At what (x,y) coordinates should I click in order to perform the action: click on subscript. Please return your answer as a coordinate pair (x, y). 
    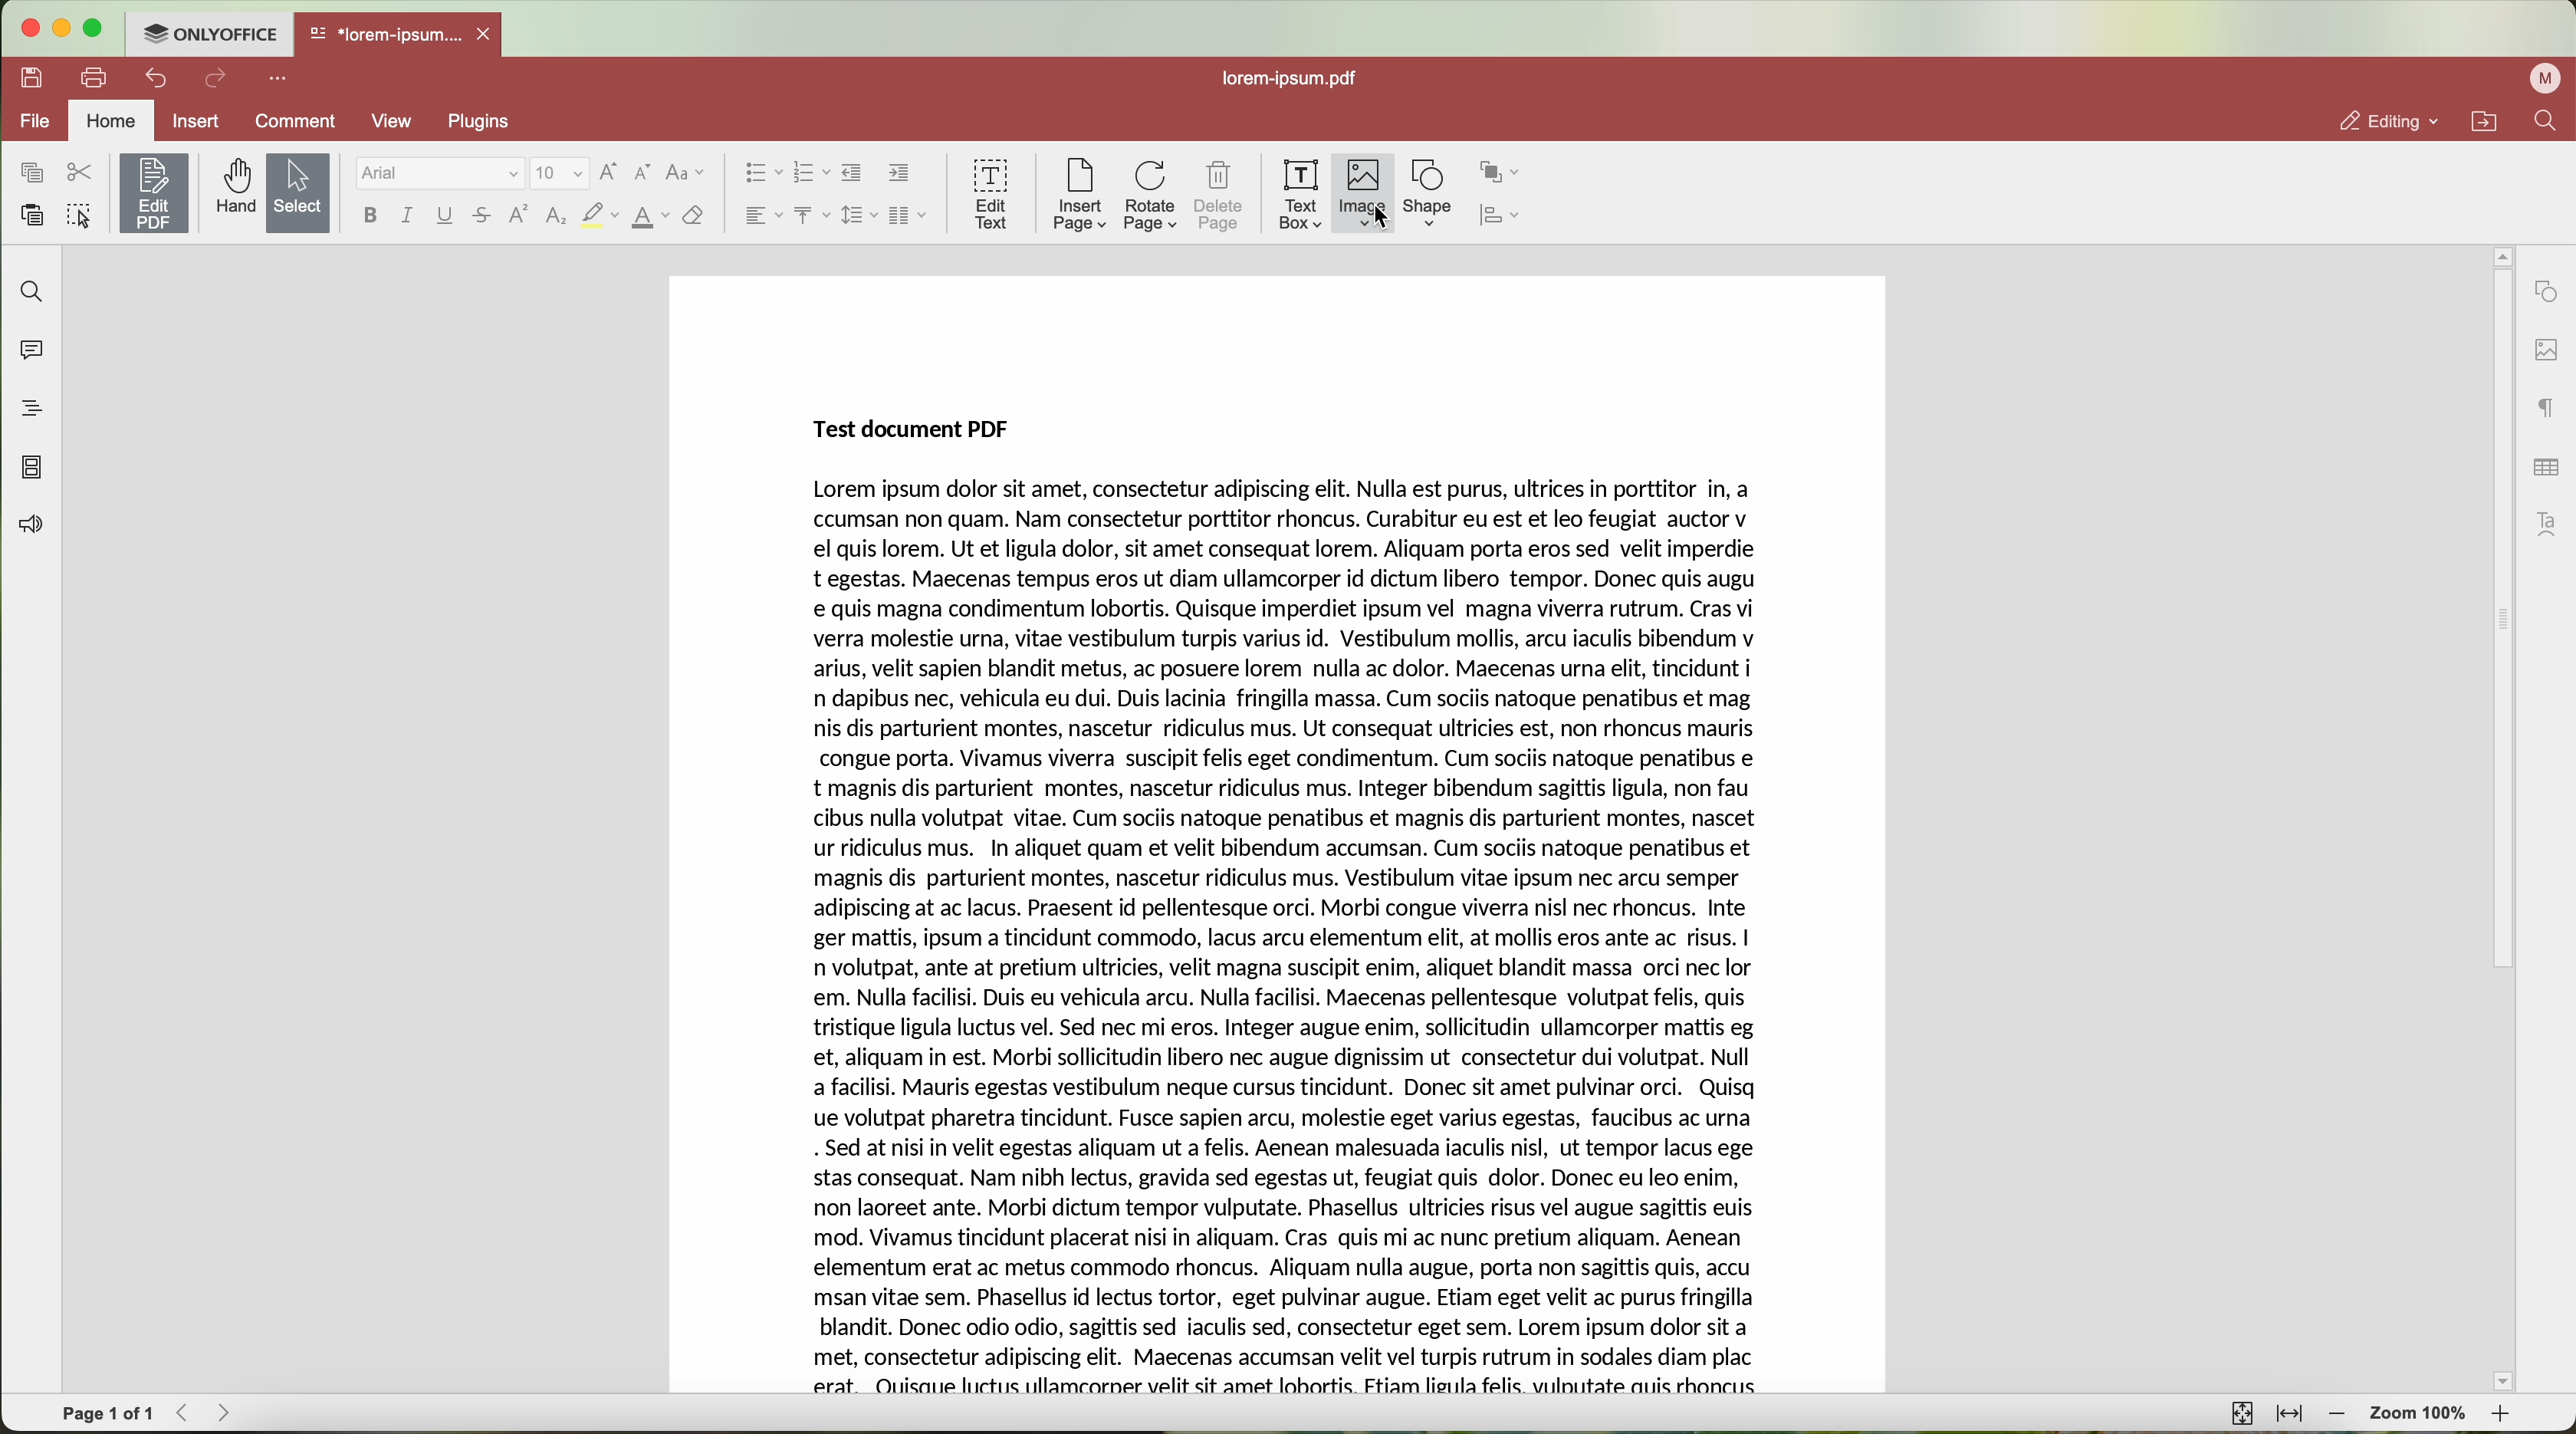
    Looking at the image, I should click on (558, 217).